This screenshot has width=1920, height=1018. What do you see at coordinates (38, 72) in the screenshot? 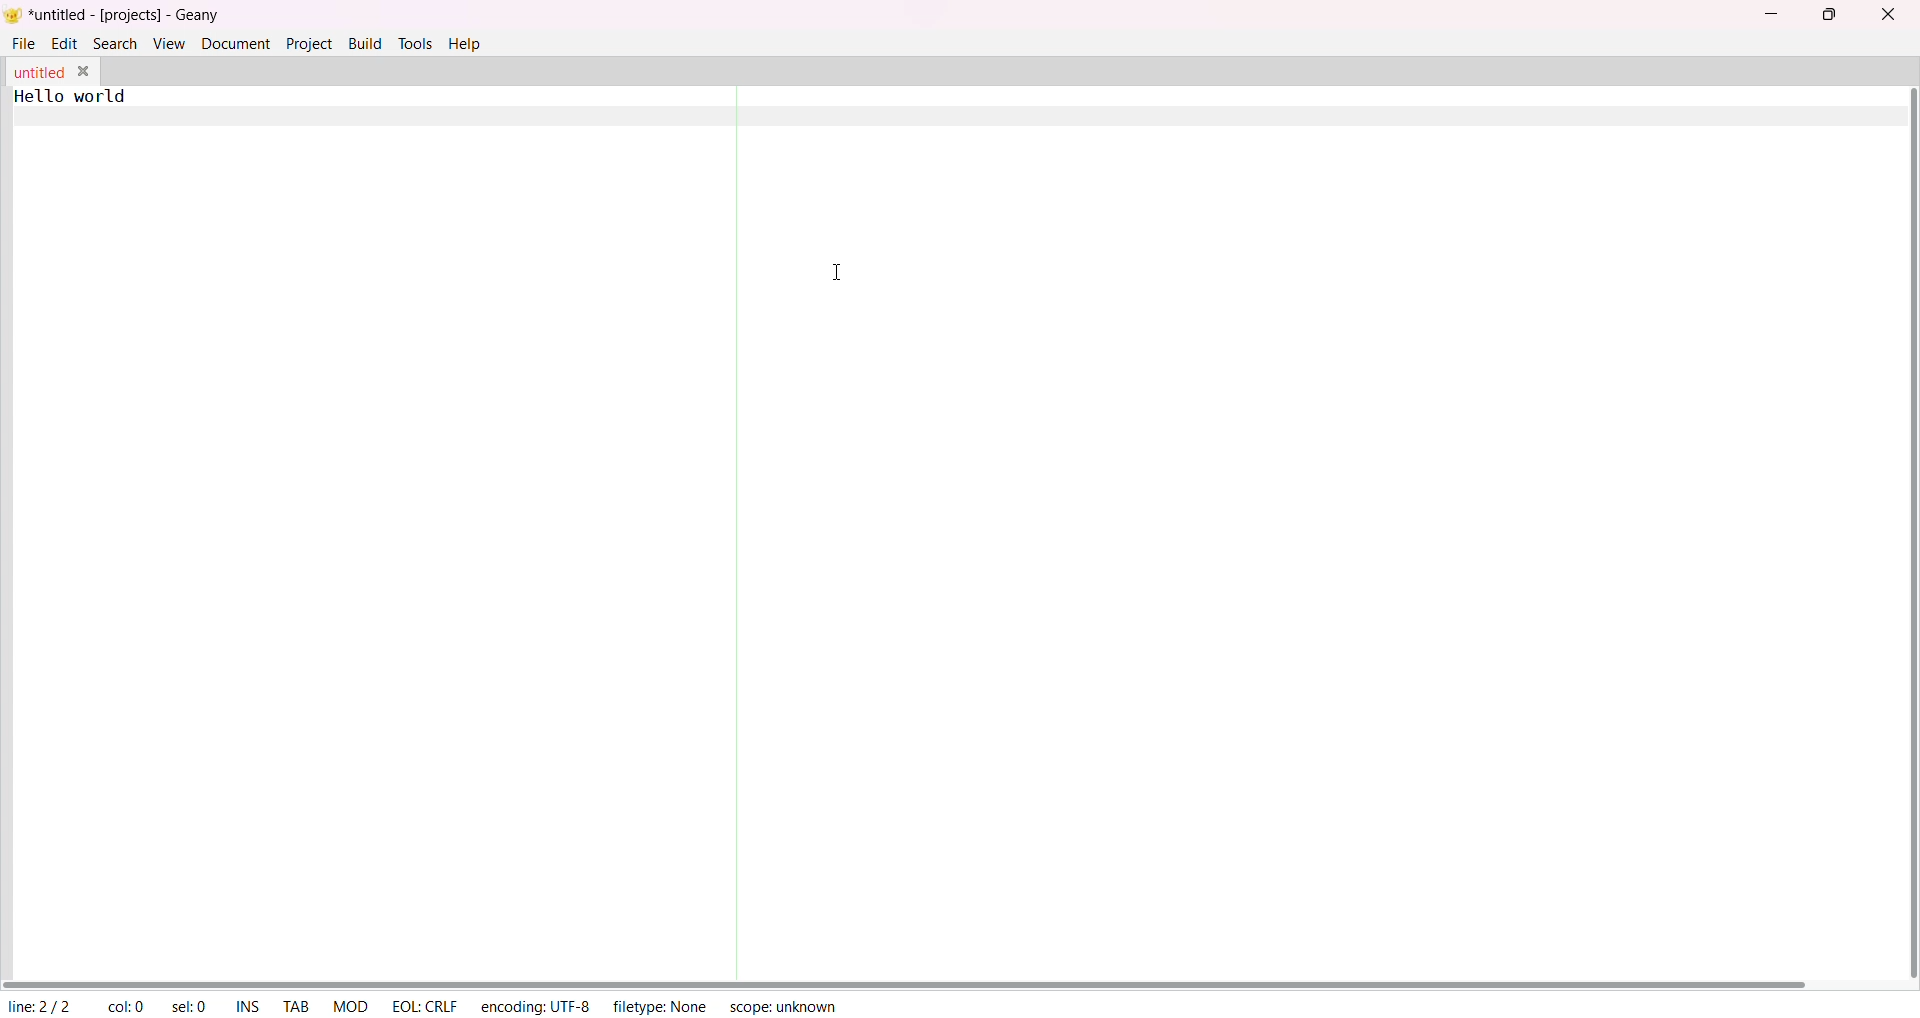
I see `tab name` at bounding box center [38, 72].